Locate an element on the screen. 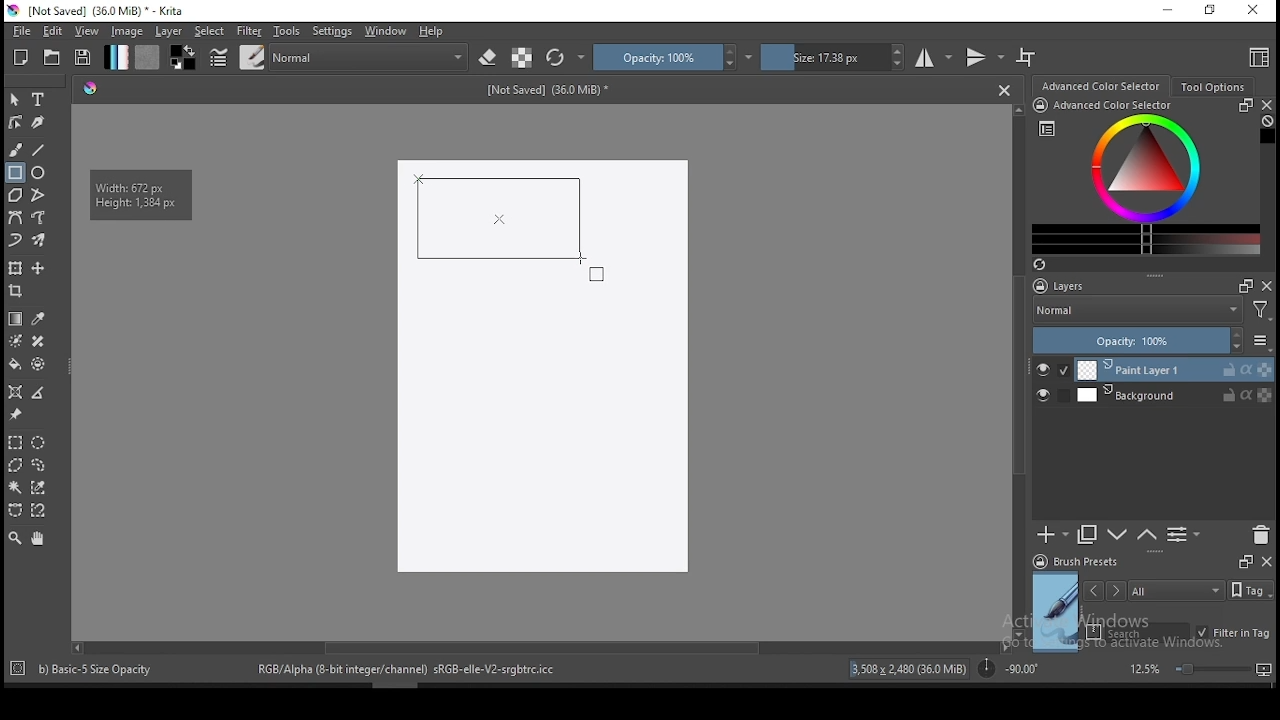  opacity is located at coordinates (673, 57).